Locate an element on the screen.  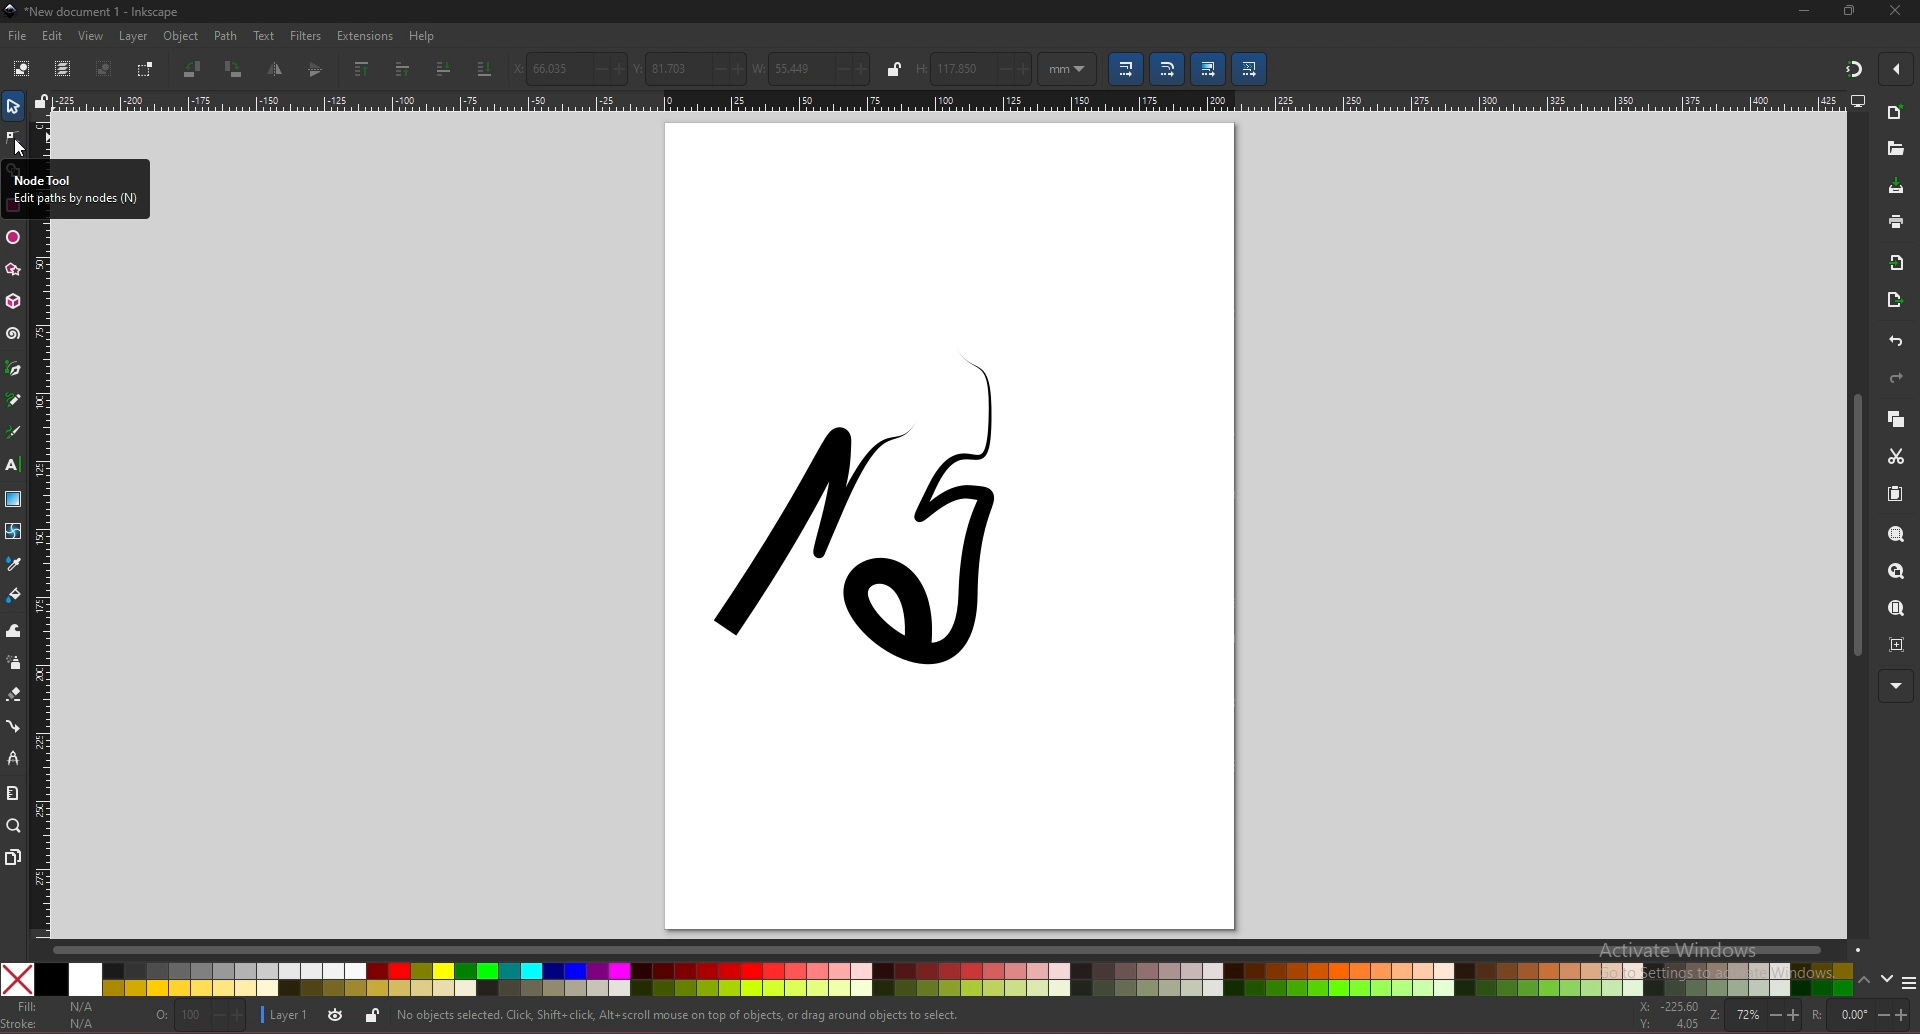
import is located at coordinates (1897, 263).